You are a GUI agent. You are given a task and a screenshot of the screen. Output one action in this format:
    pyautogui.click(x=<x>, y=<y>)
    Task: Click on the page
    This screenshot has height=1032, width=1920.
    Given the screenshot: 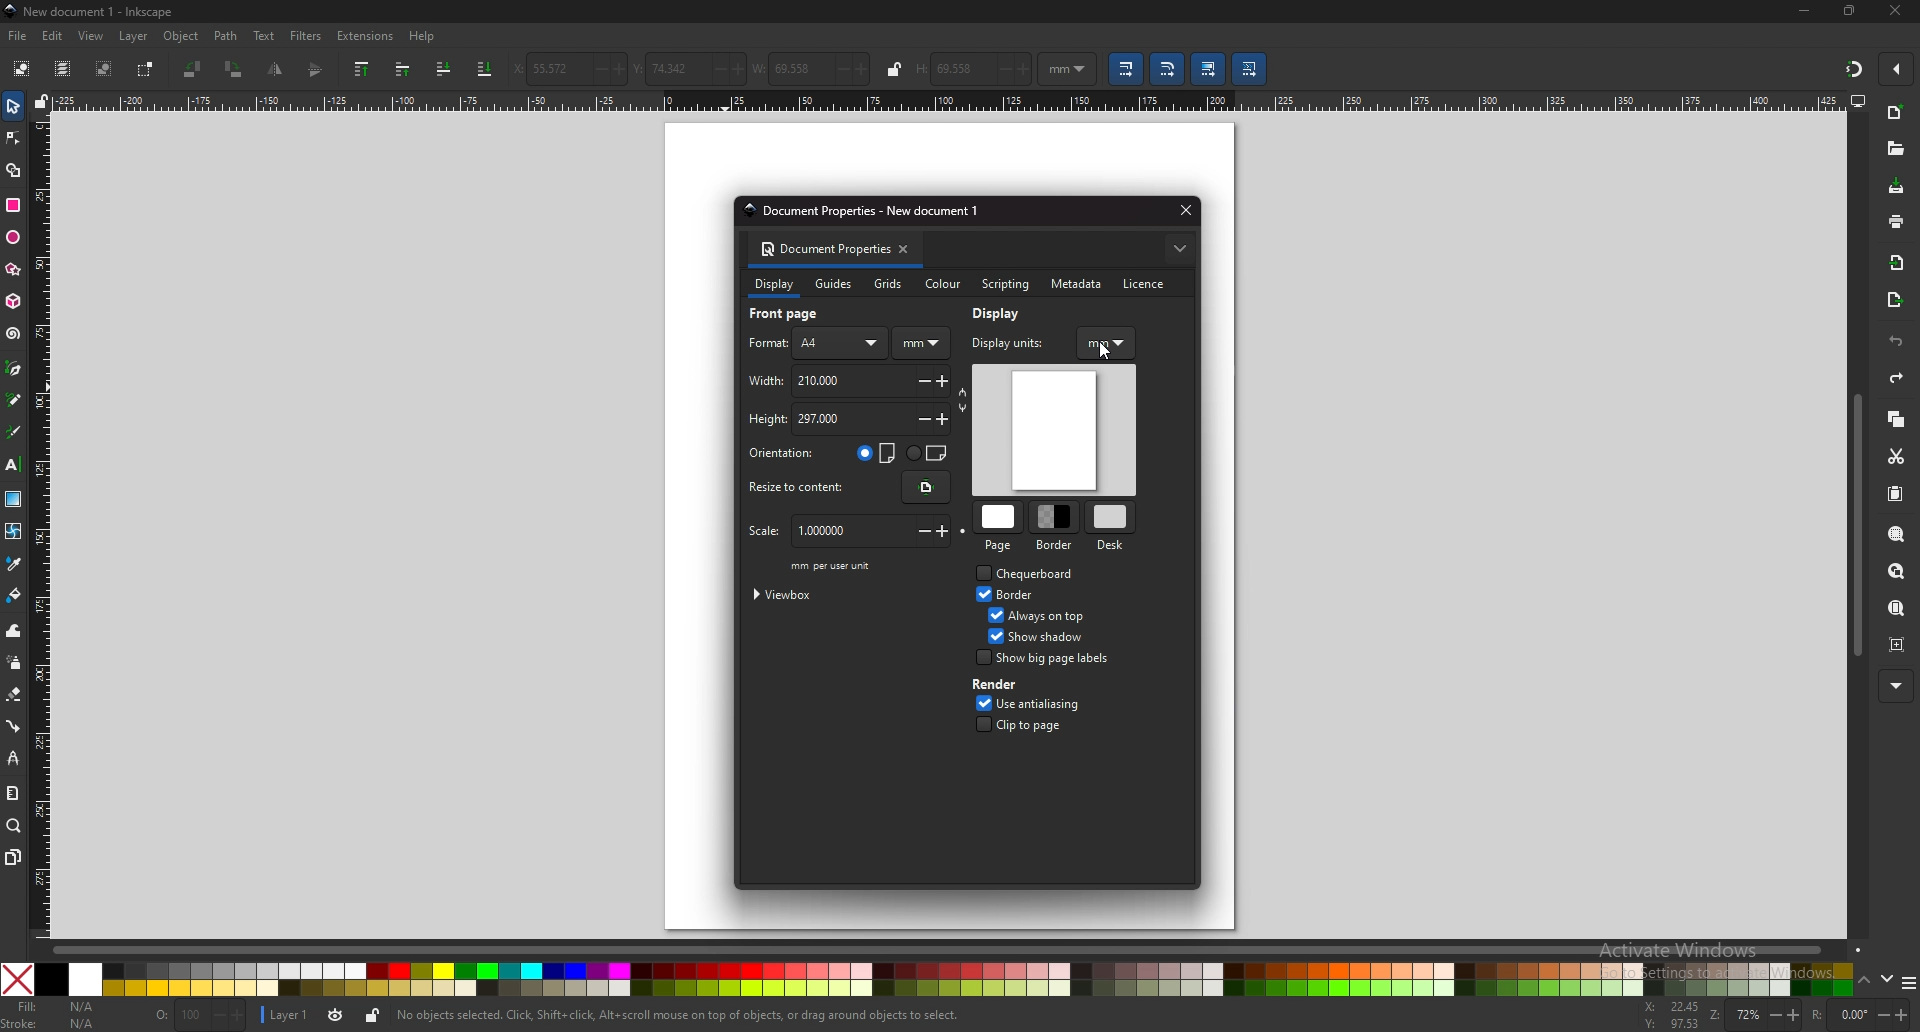 What is the action you would take?
    pyautogui.click(x=1000, y=529)
    